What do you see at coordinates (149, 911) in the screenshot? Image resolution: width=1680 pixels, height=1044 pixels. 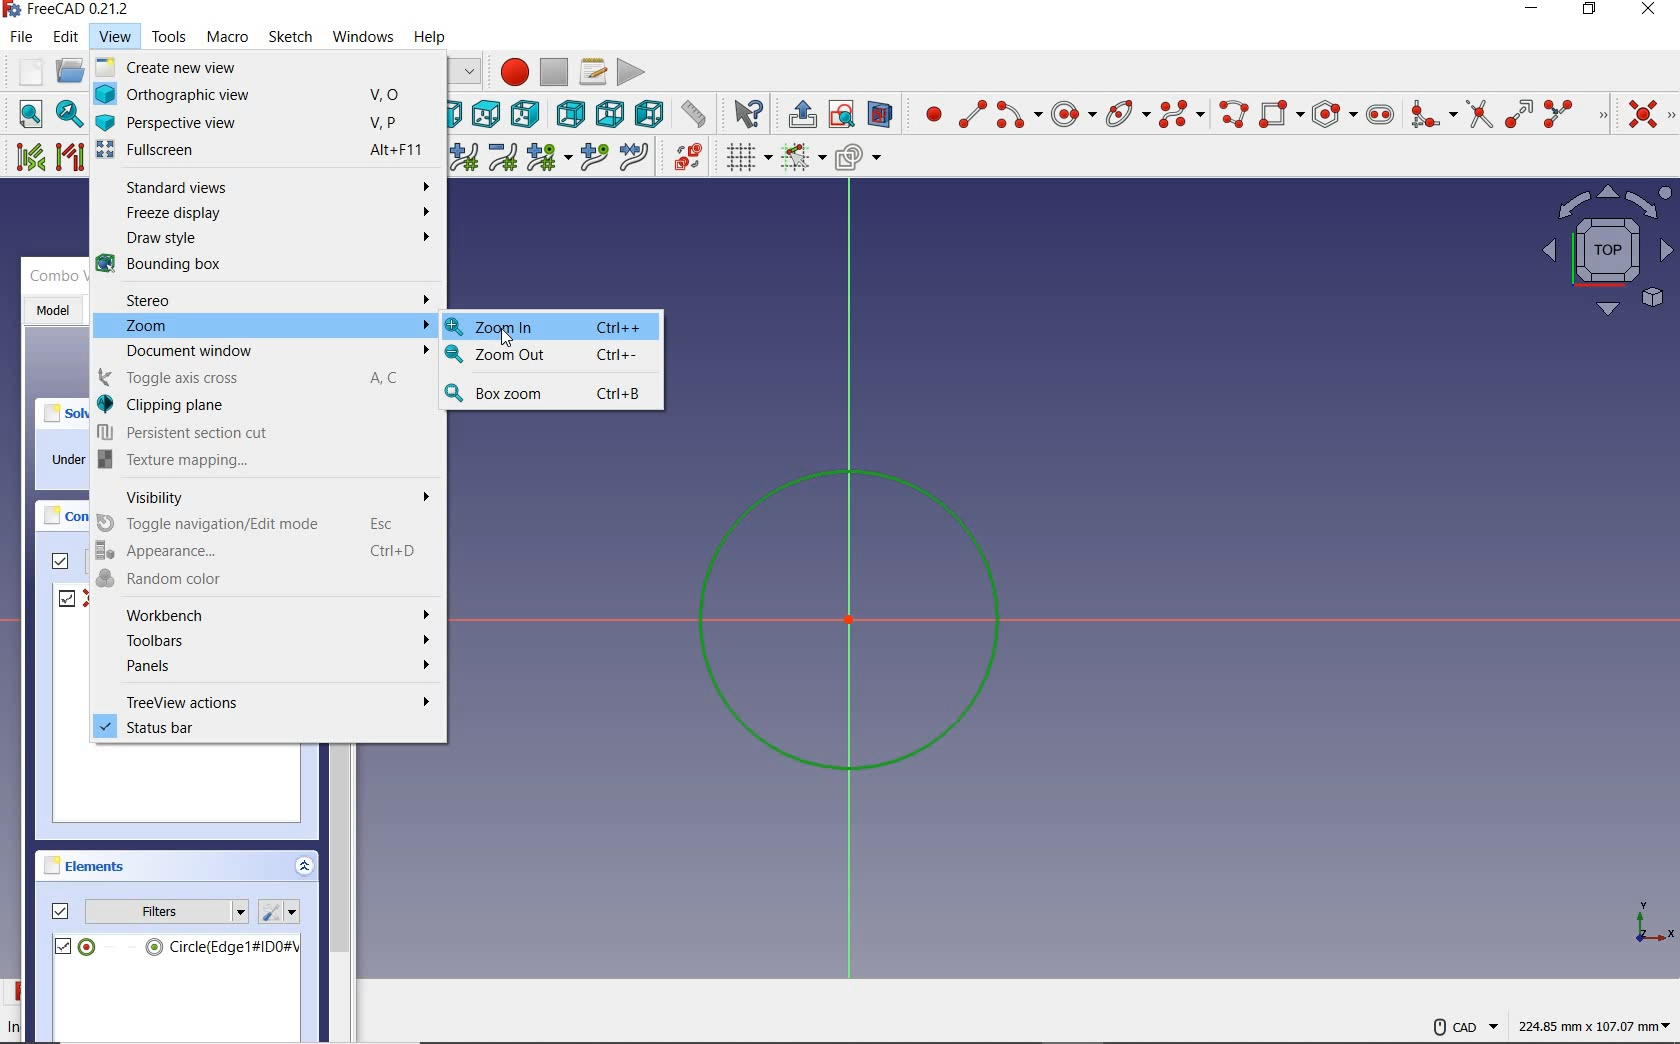 I see `filters` at bounding box center [149, 911].